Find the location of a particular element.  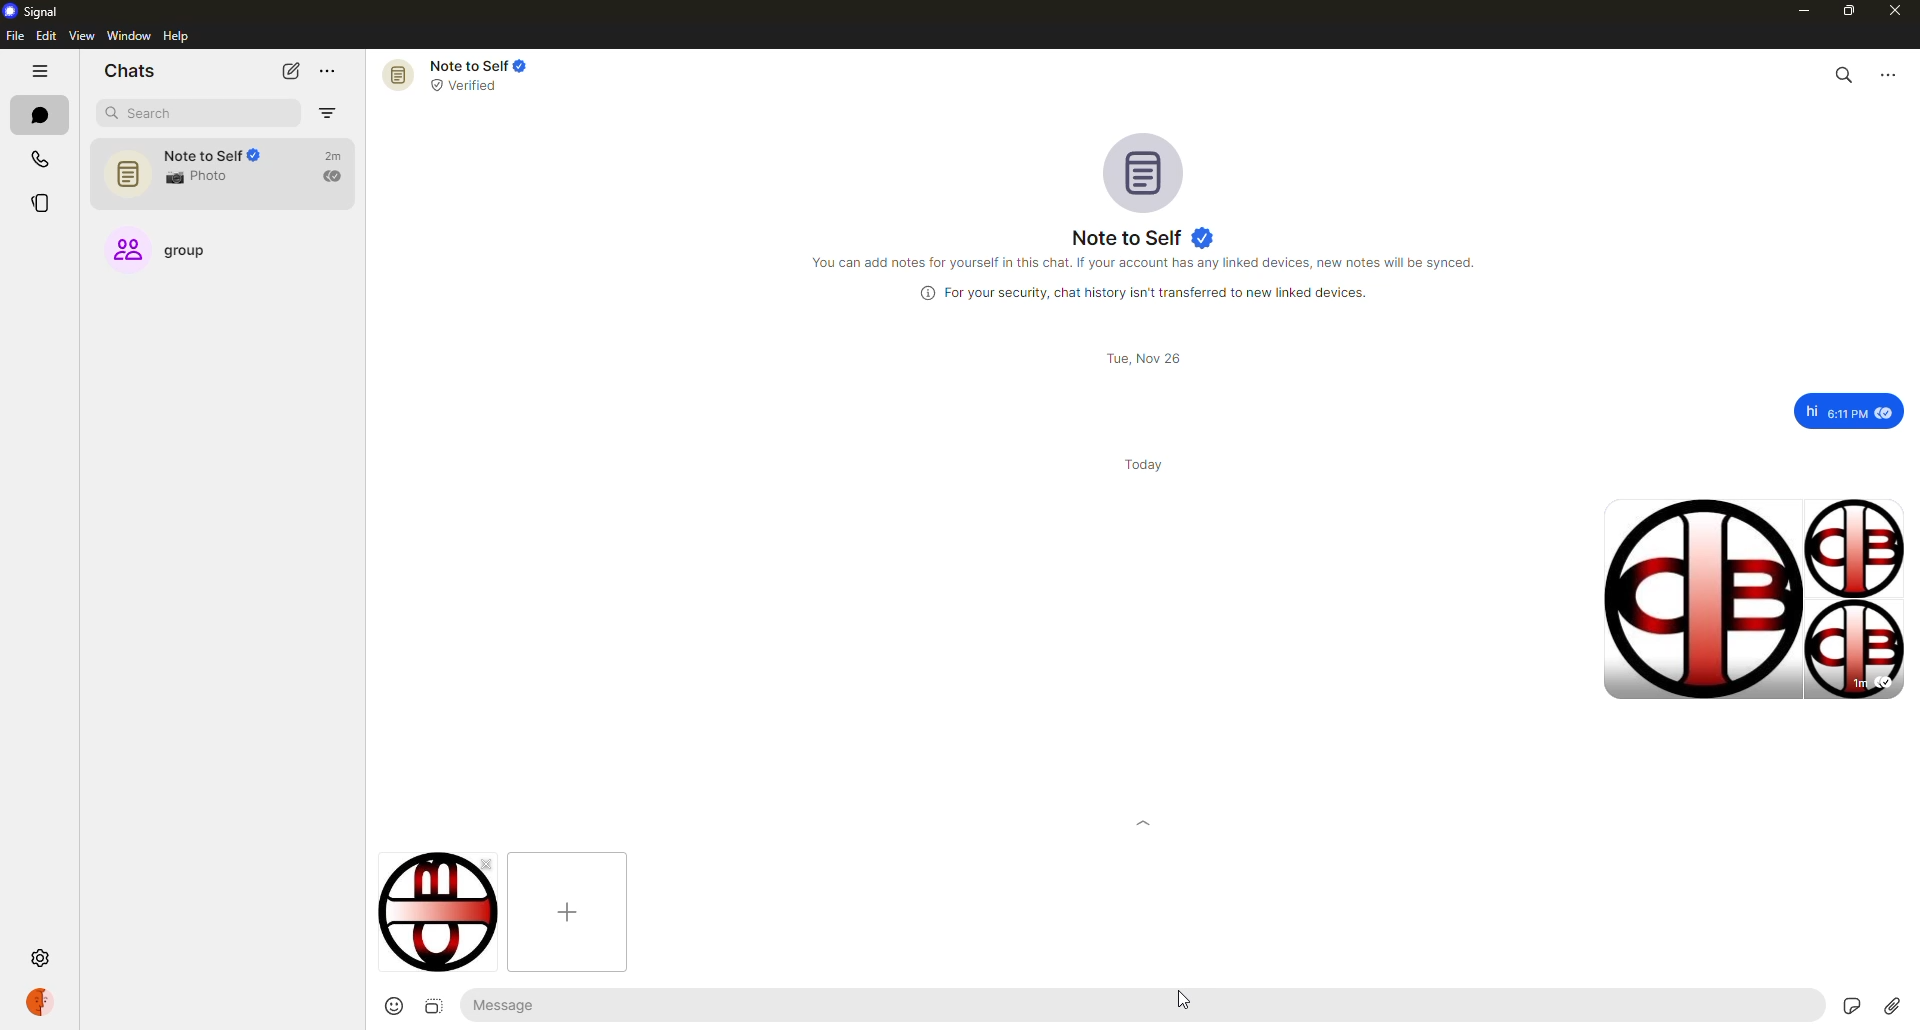

close is located at coordinates (1897, 11).